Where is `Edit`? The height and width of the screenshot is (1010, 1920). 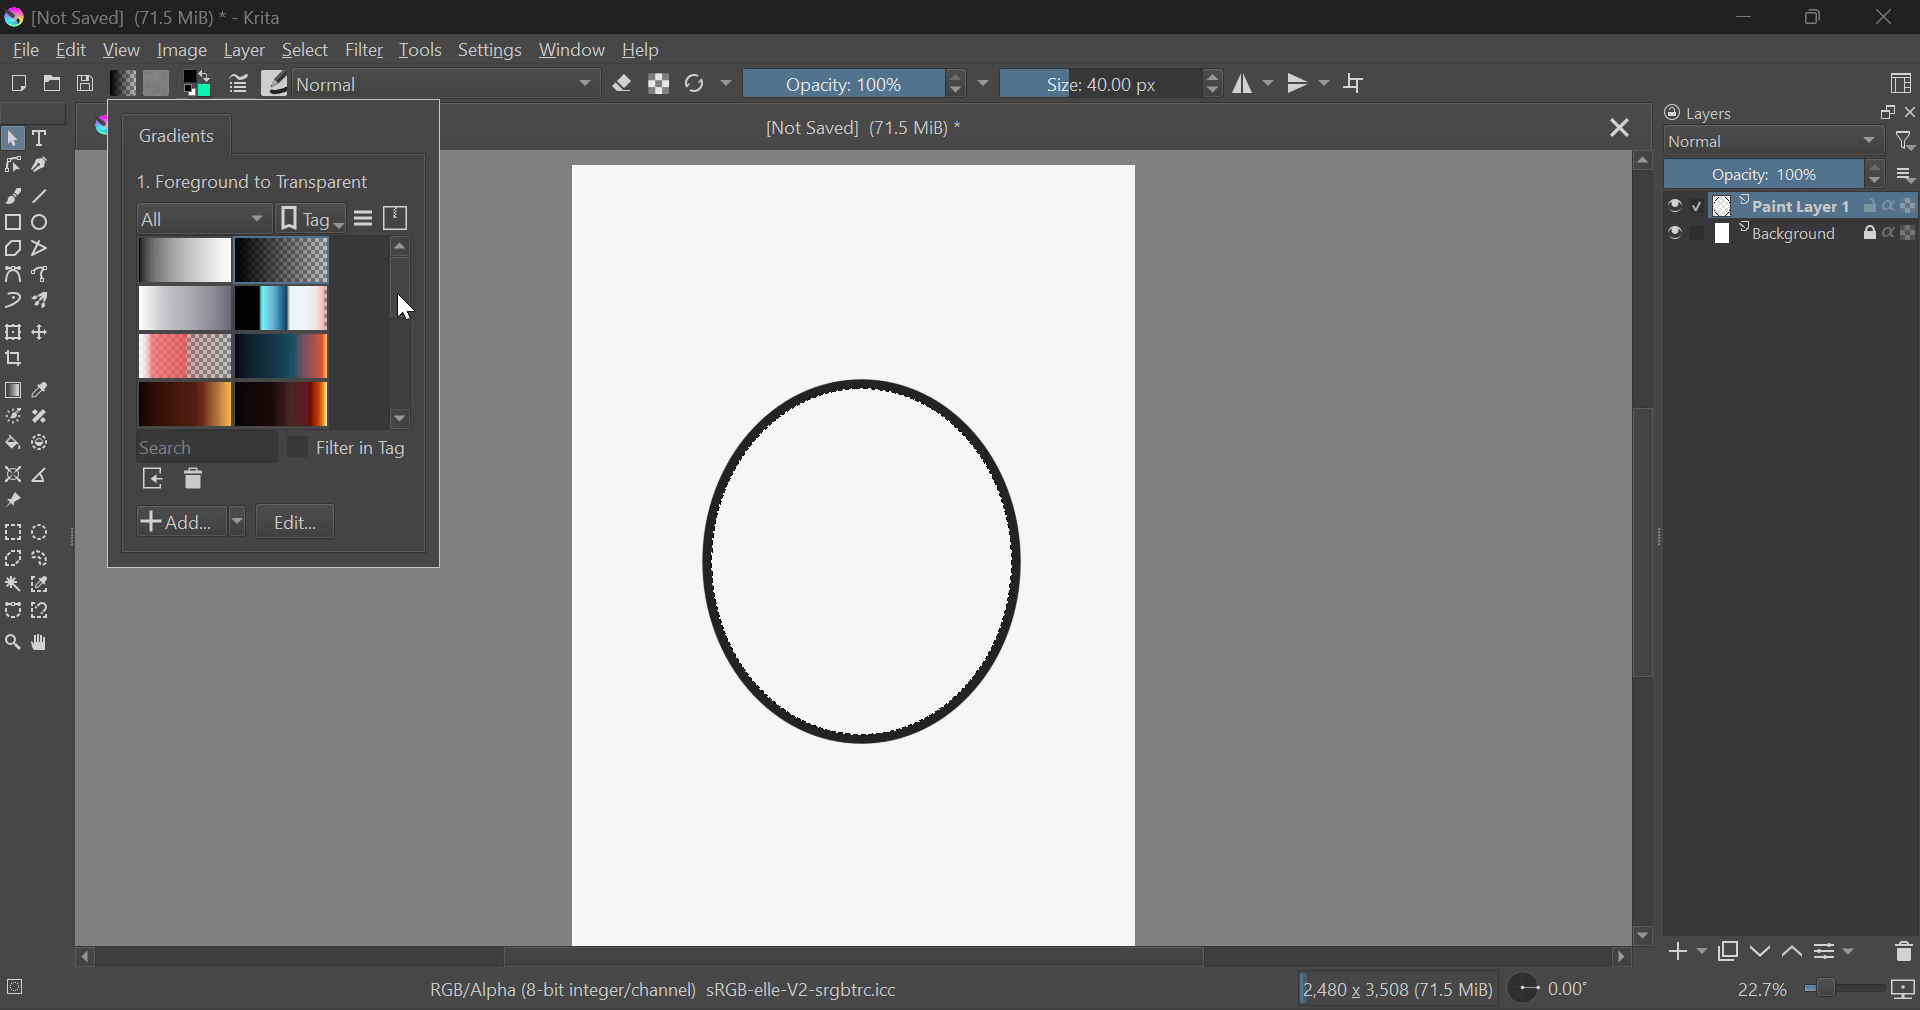
Edit is located at coordinates (294, 520).